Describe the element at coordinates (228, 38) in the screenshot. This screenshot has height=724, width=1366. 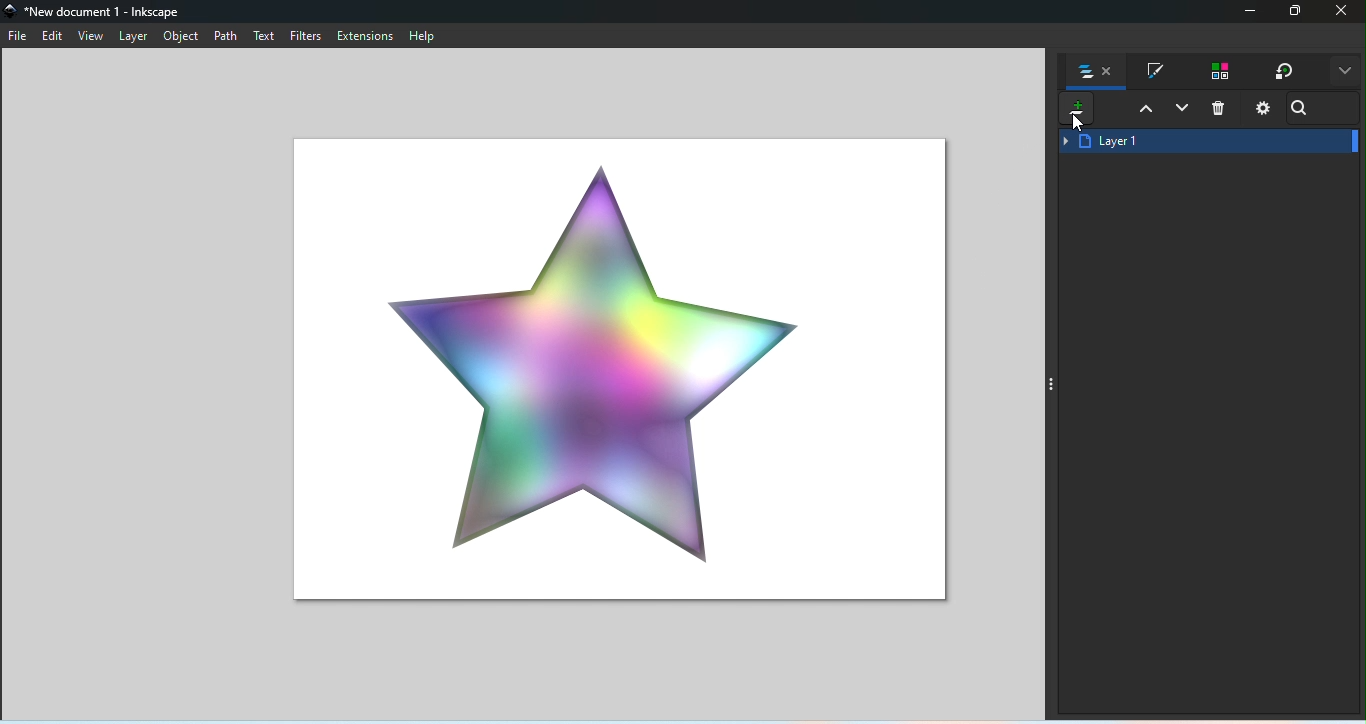
I see `Path` at that location.